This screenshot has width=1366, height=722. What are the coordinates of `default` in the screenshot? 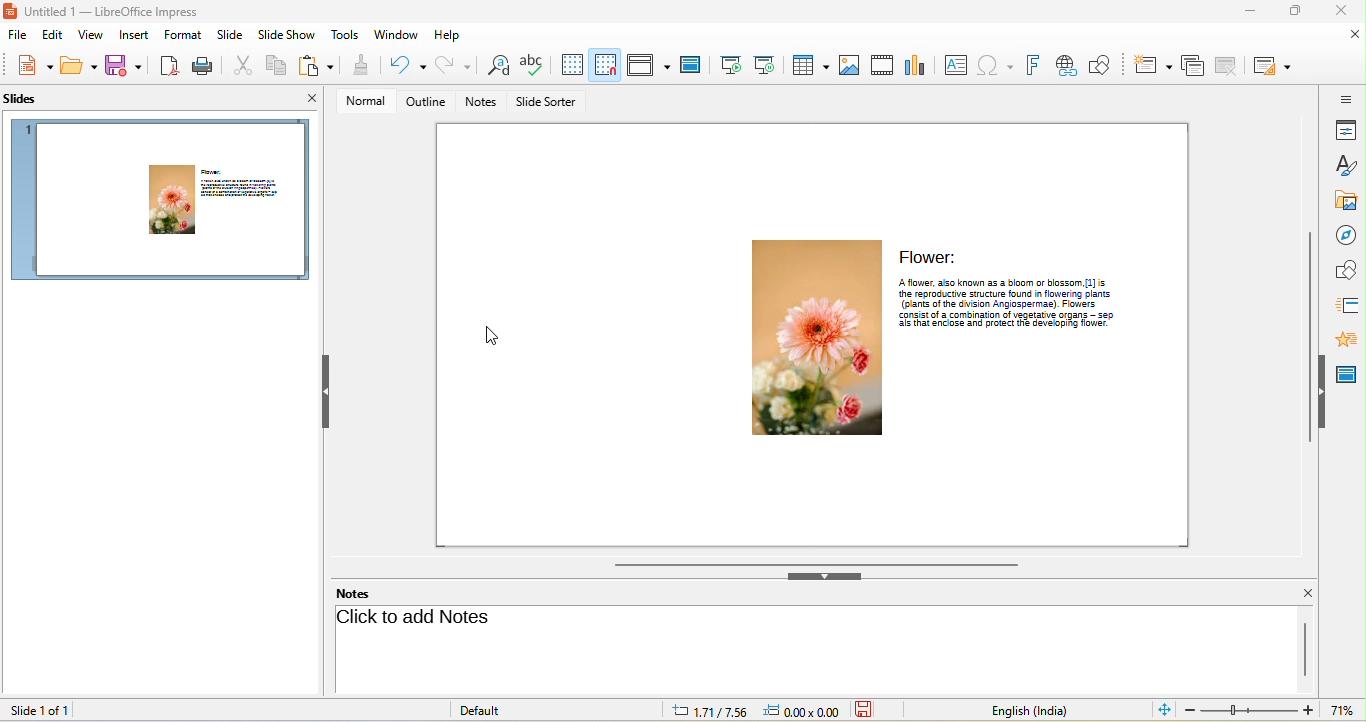 It's located at (509, 711).